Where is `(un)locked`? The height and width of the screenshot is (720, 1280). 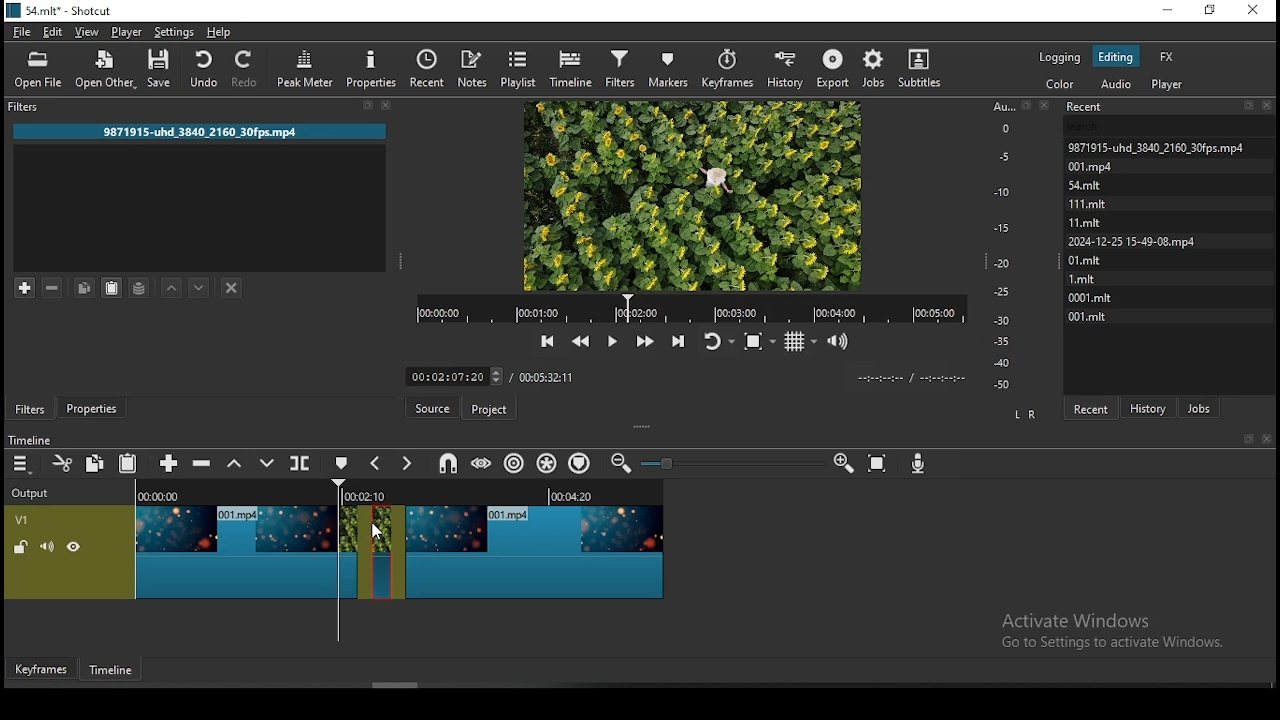
(un)locked is located at coordinates (22, 547).